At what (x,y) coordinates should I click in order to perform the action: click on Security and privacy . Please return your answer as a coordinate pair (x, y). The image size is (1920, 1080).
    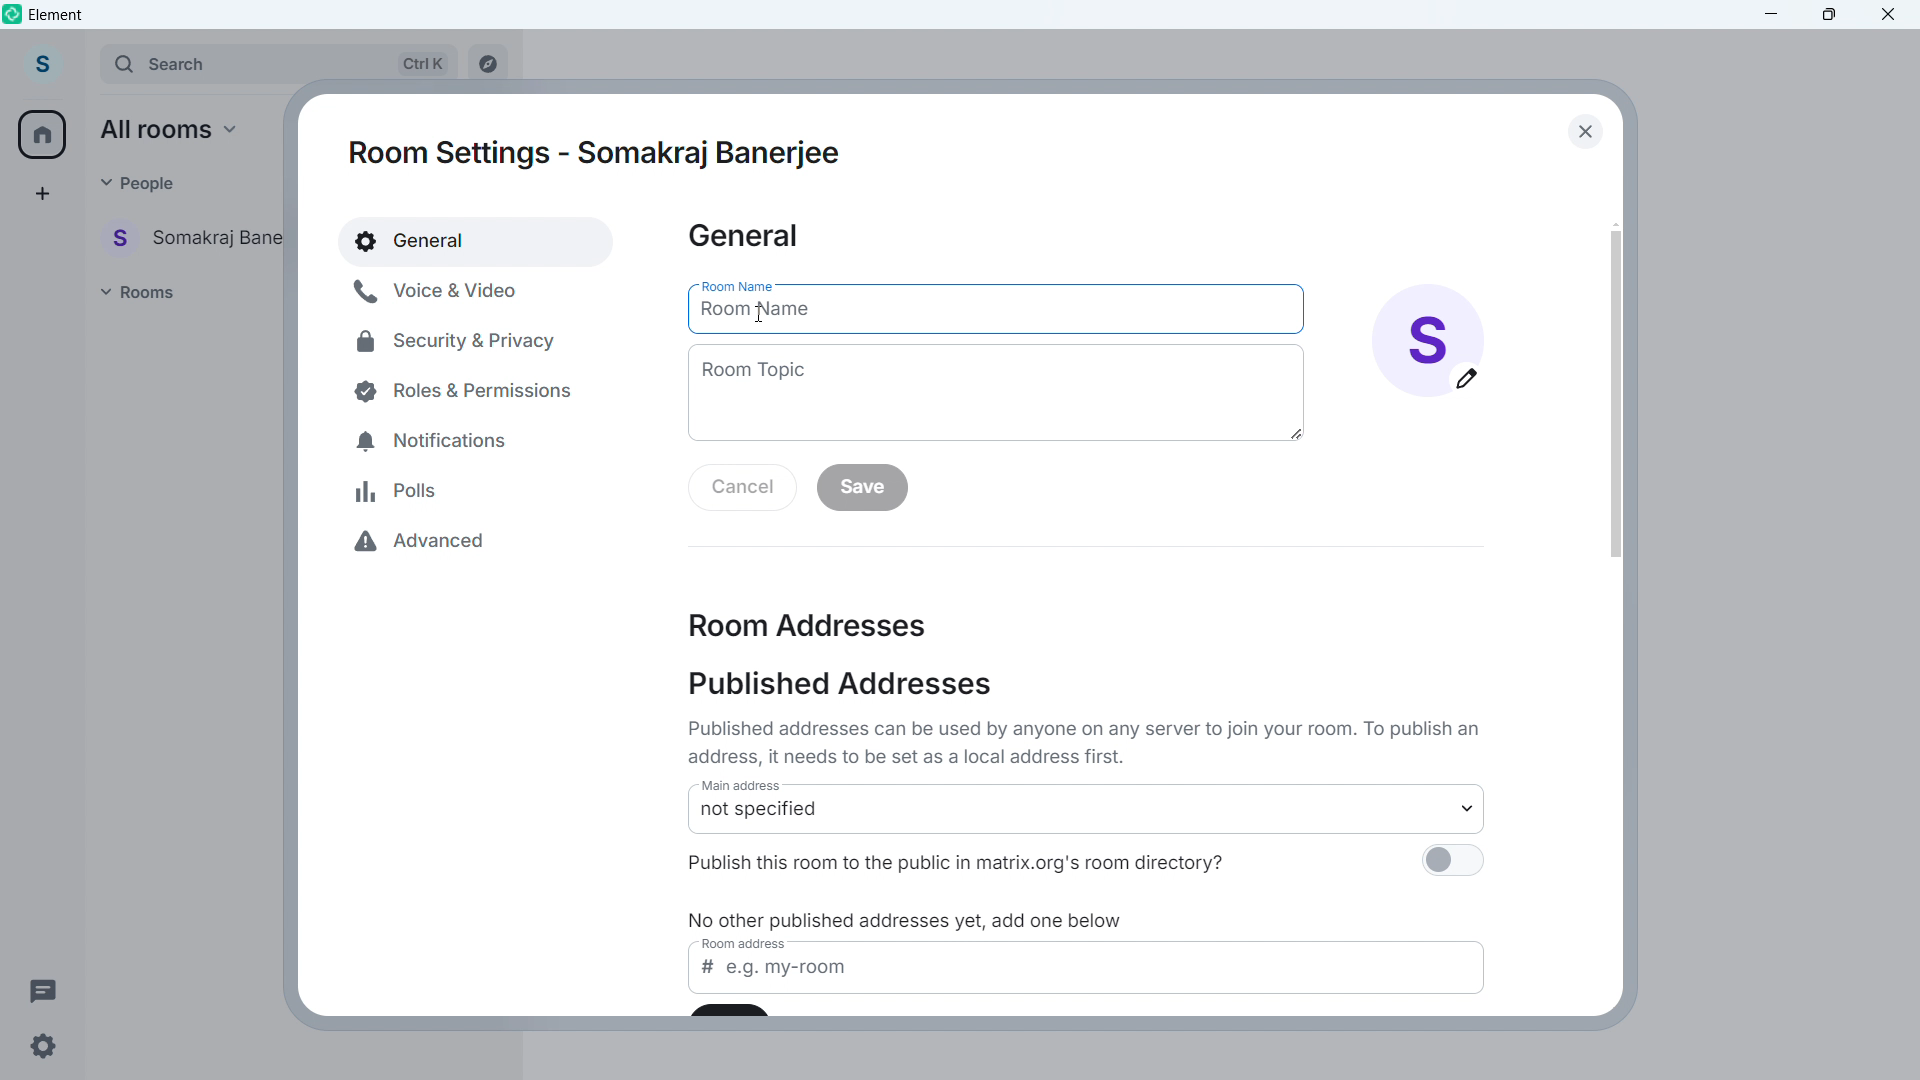
    Looking at the image, I should click on (459, 340).